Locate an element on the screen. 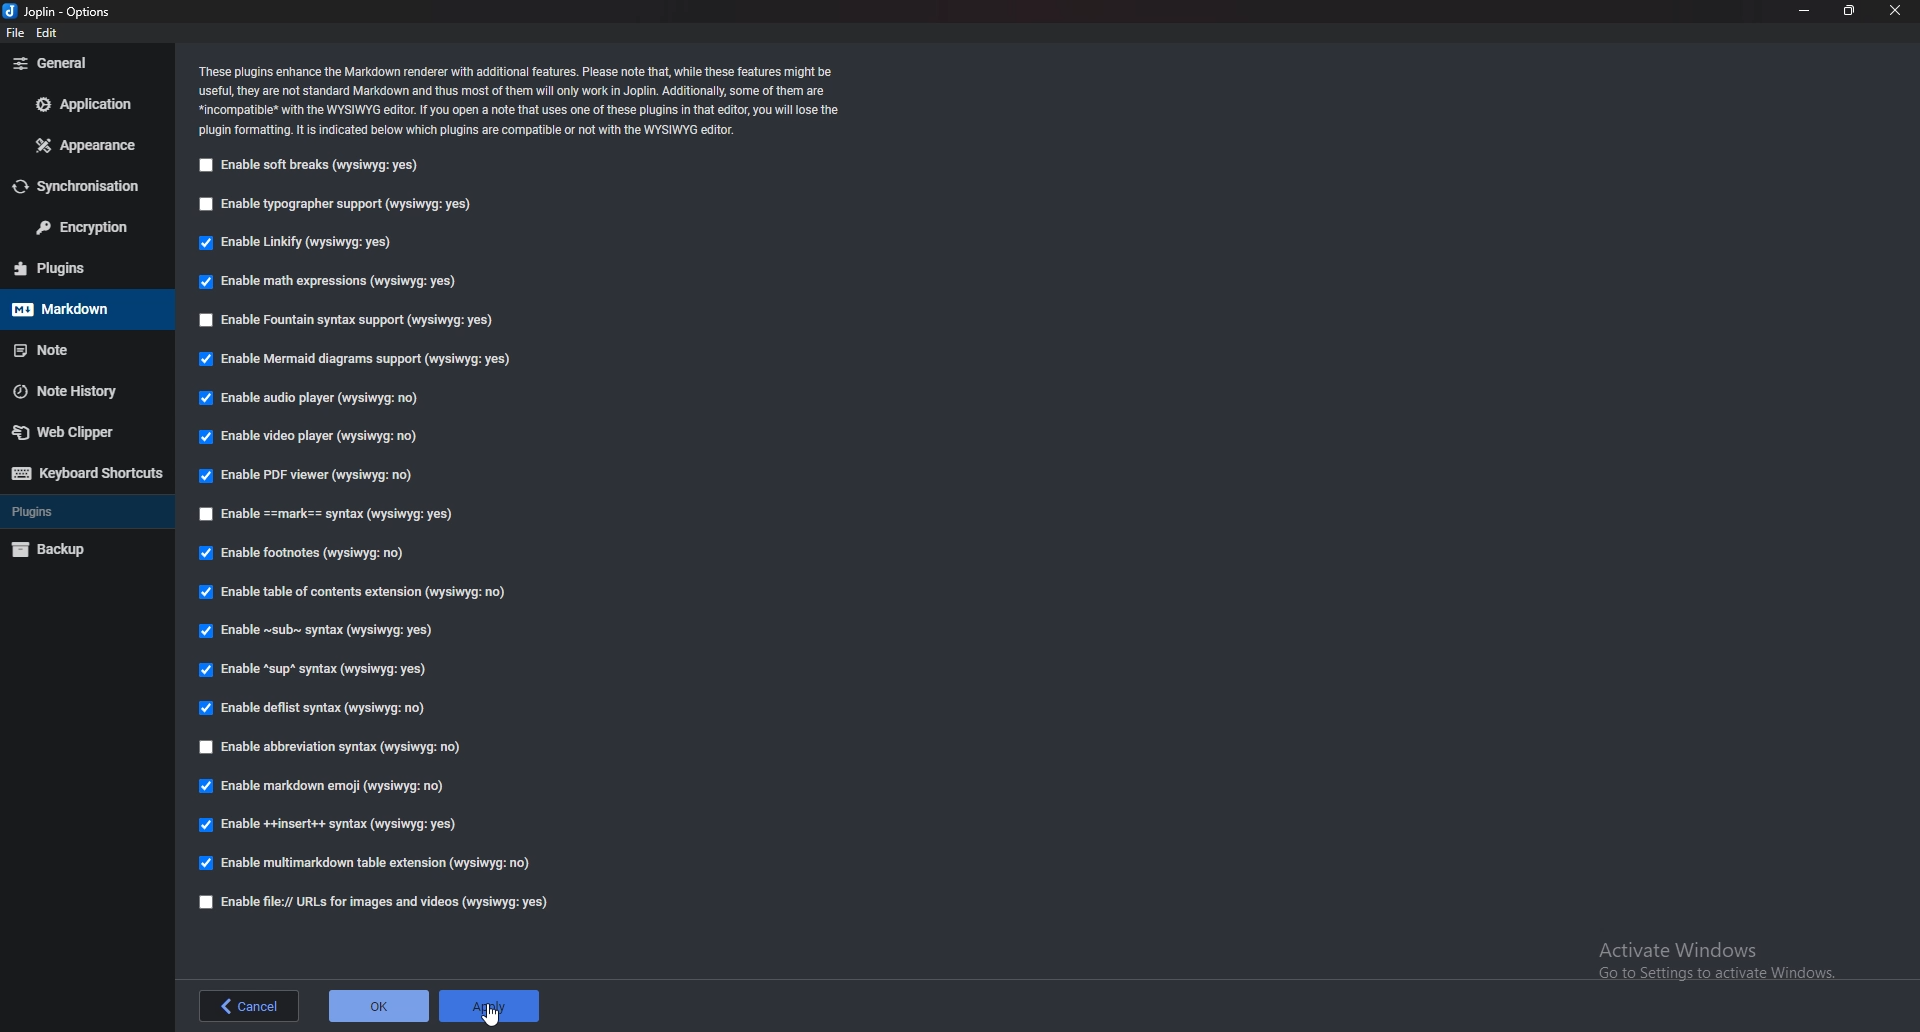  enable Markdown Emoji is located at coordinates (325, 787).